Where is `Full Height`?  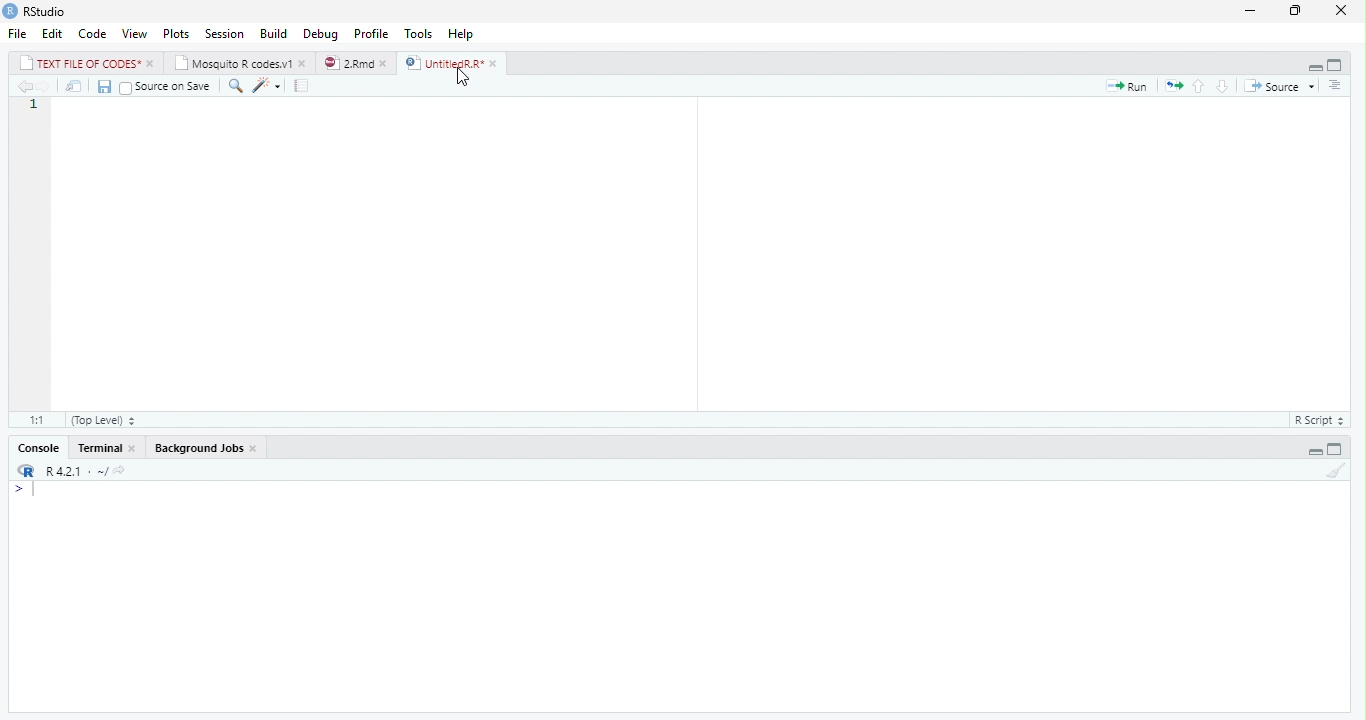 Full Height is located at coordinates (1337, 449).